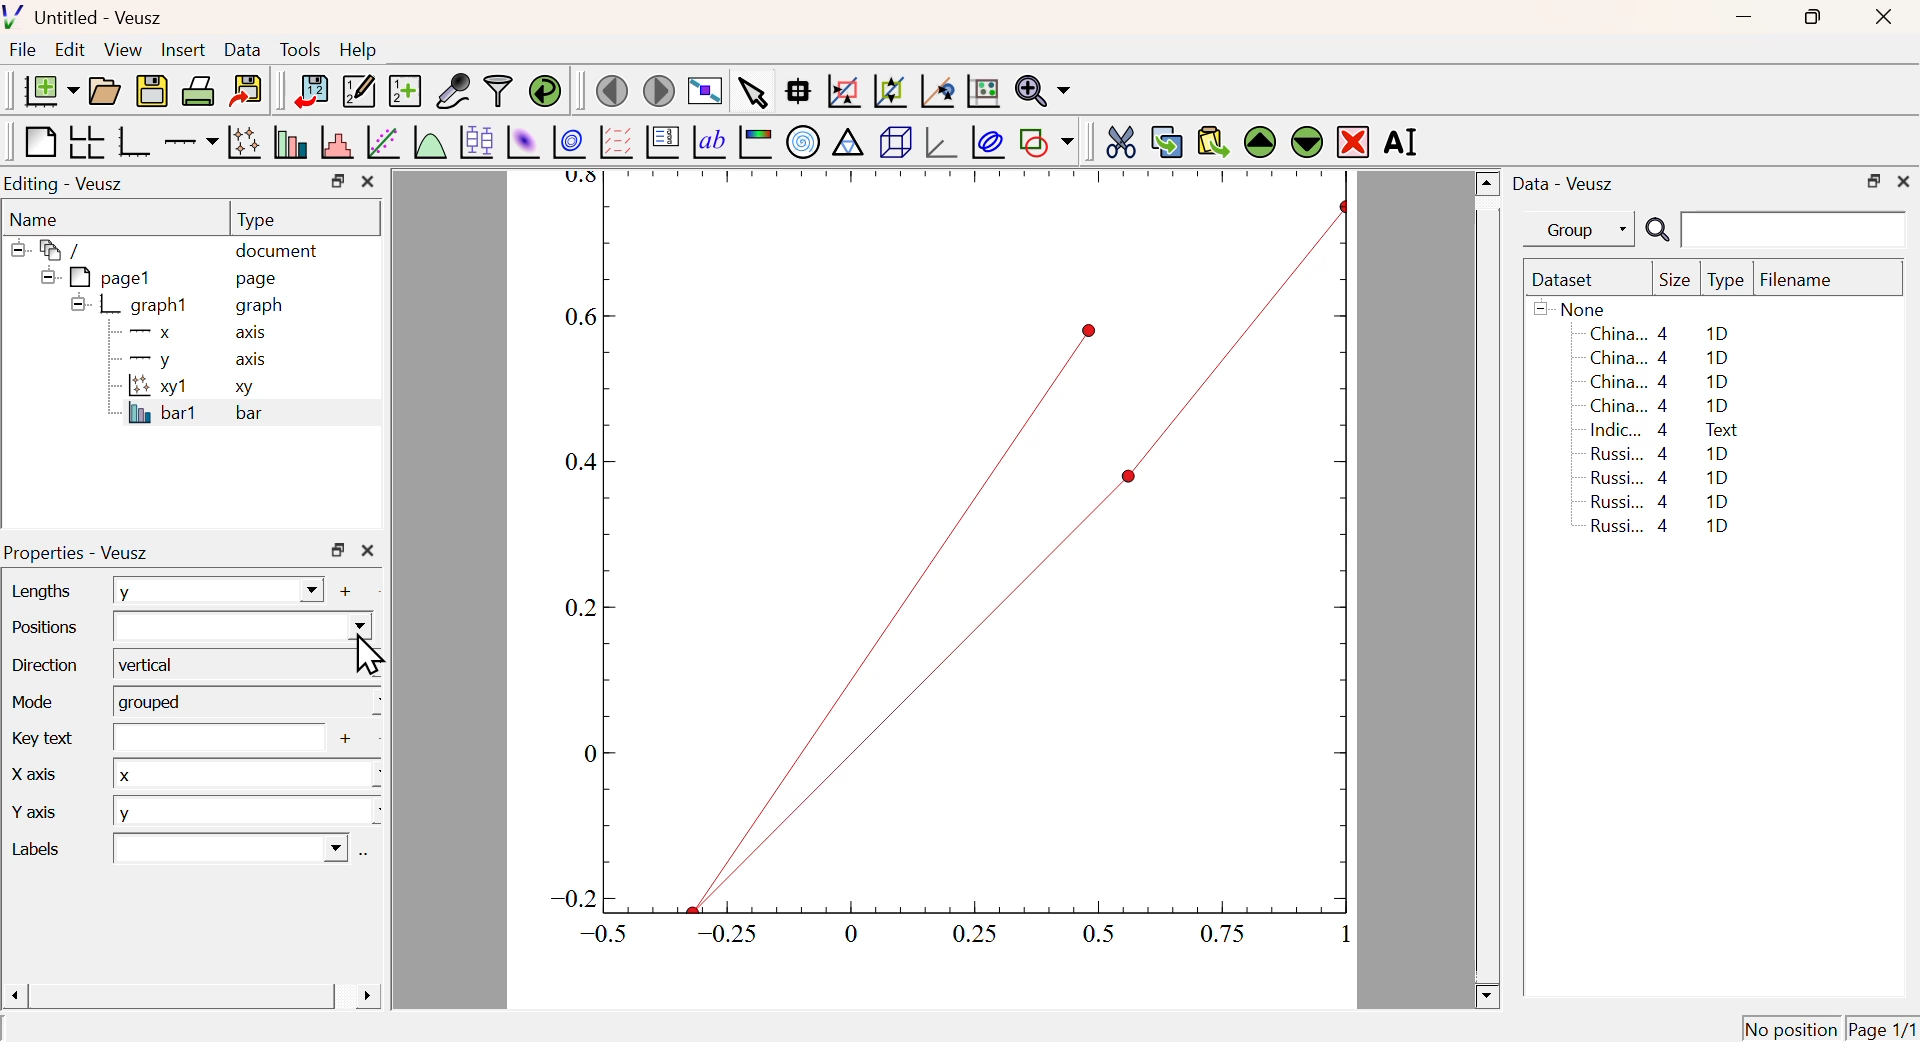  What do you see at coordinates (475, 141) in the screenshot?
I see `Plot Box Plots` at bounding box center [475, 141].